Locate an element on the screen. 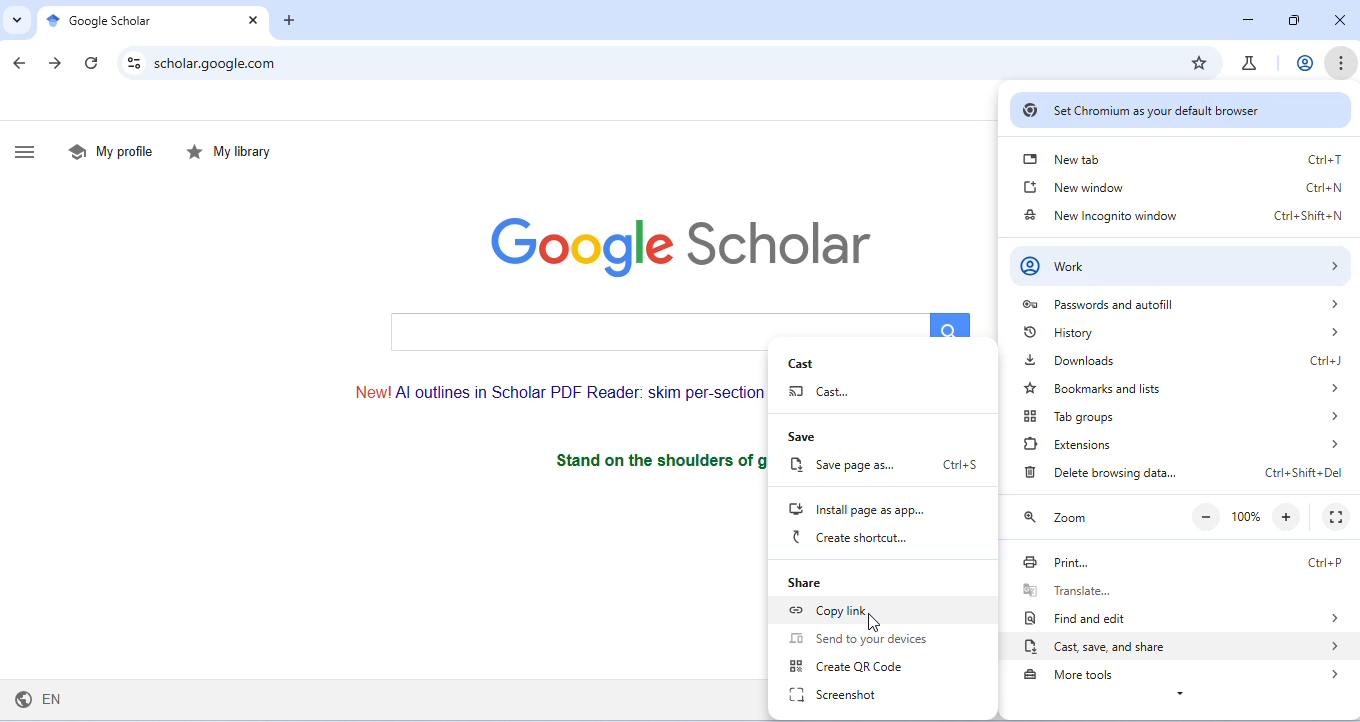  go back is located at coordinates (20, 63).